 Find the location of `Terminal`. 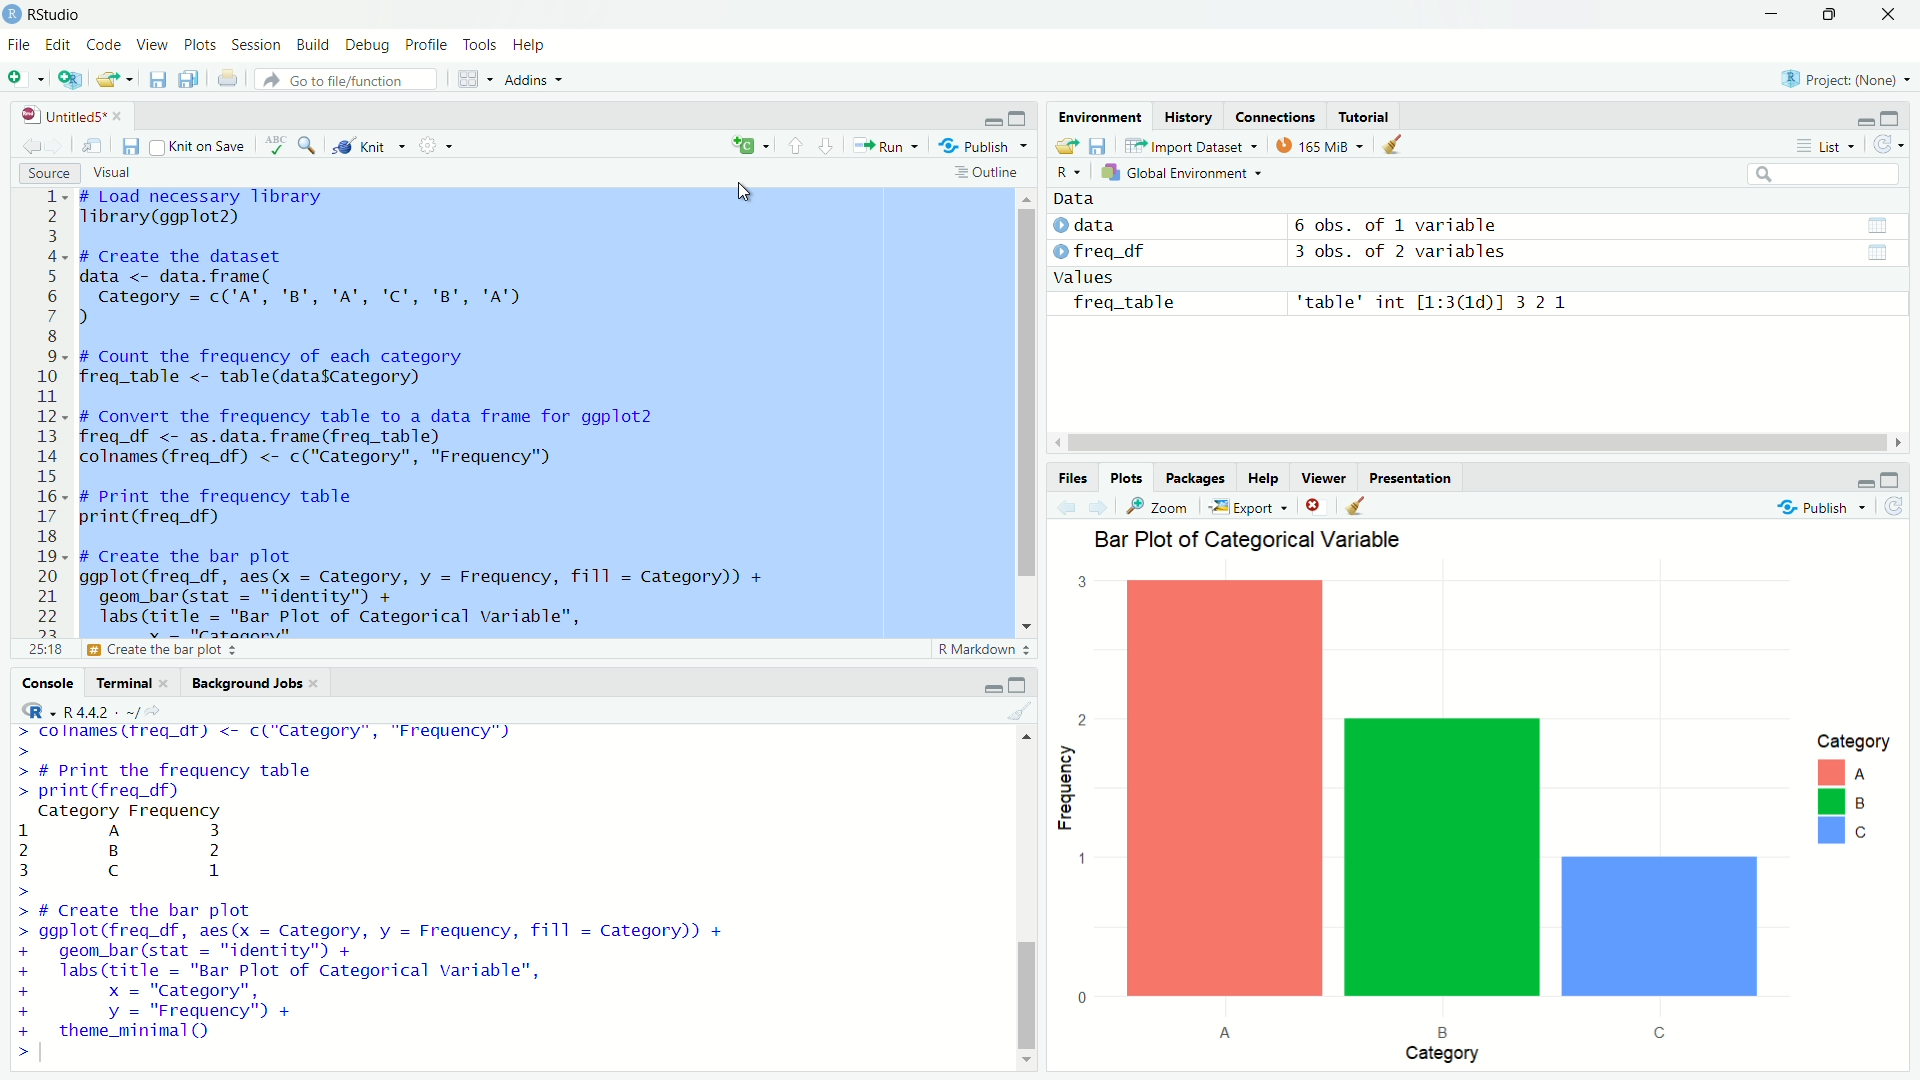

Terminal is located at coordinates (122, 683).